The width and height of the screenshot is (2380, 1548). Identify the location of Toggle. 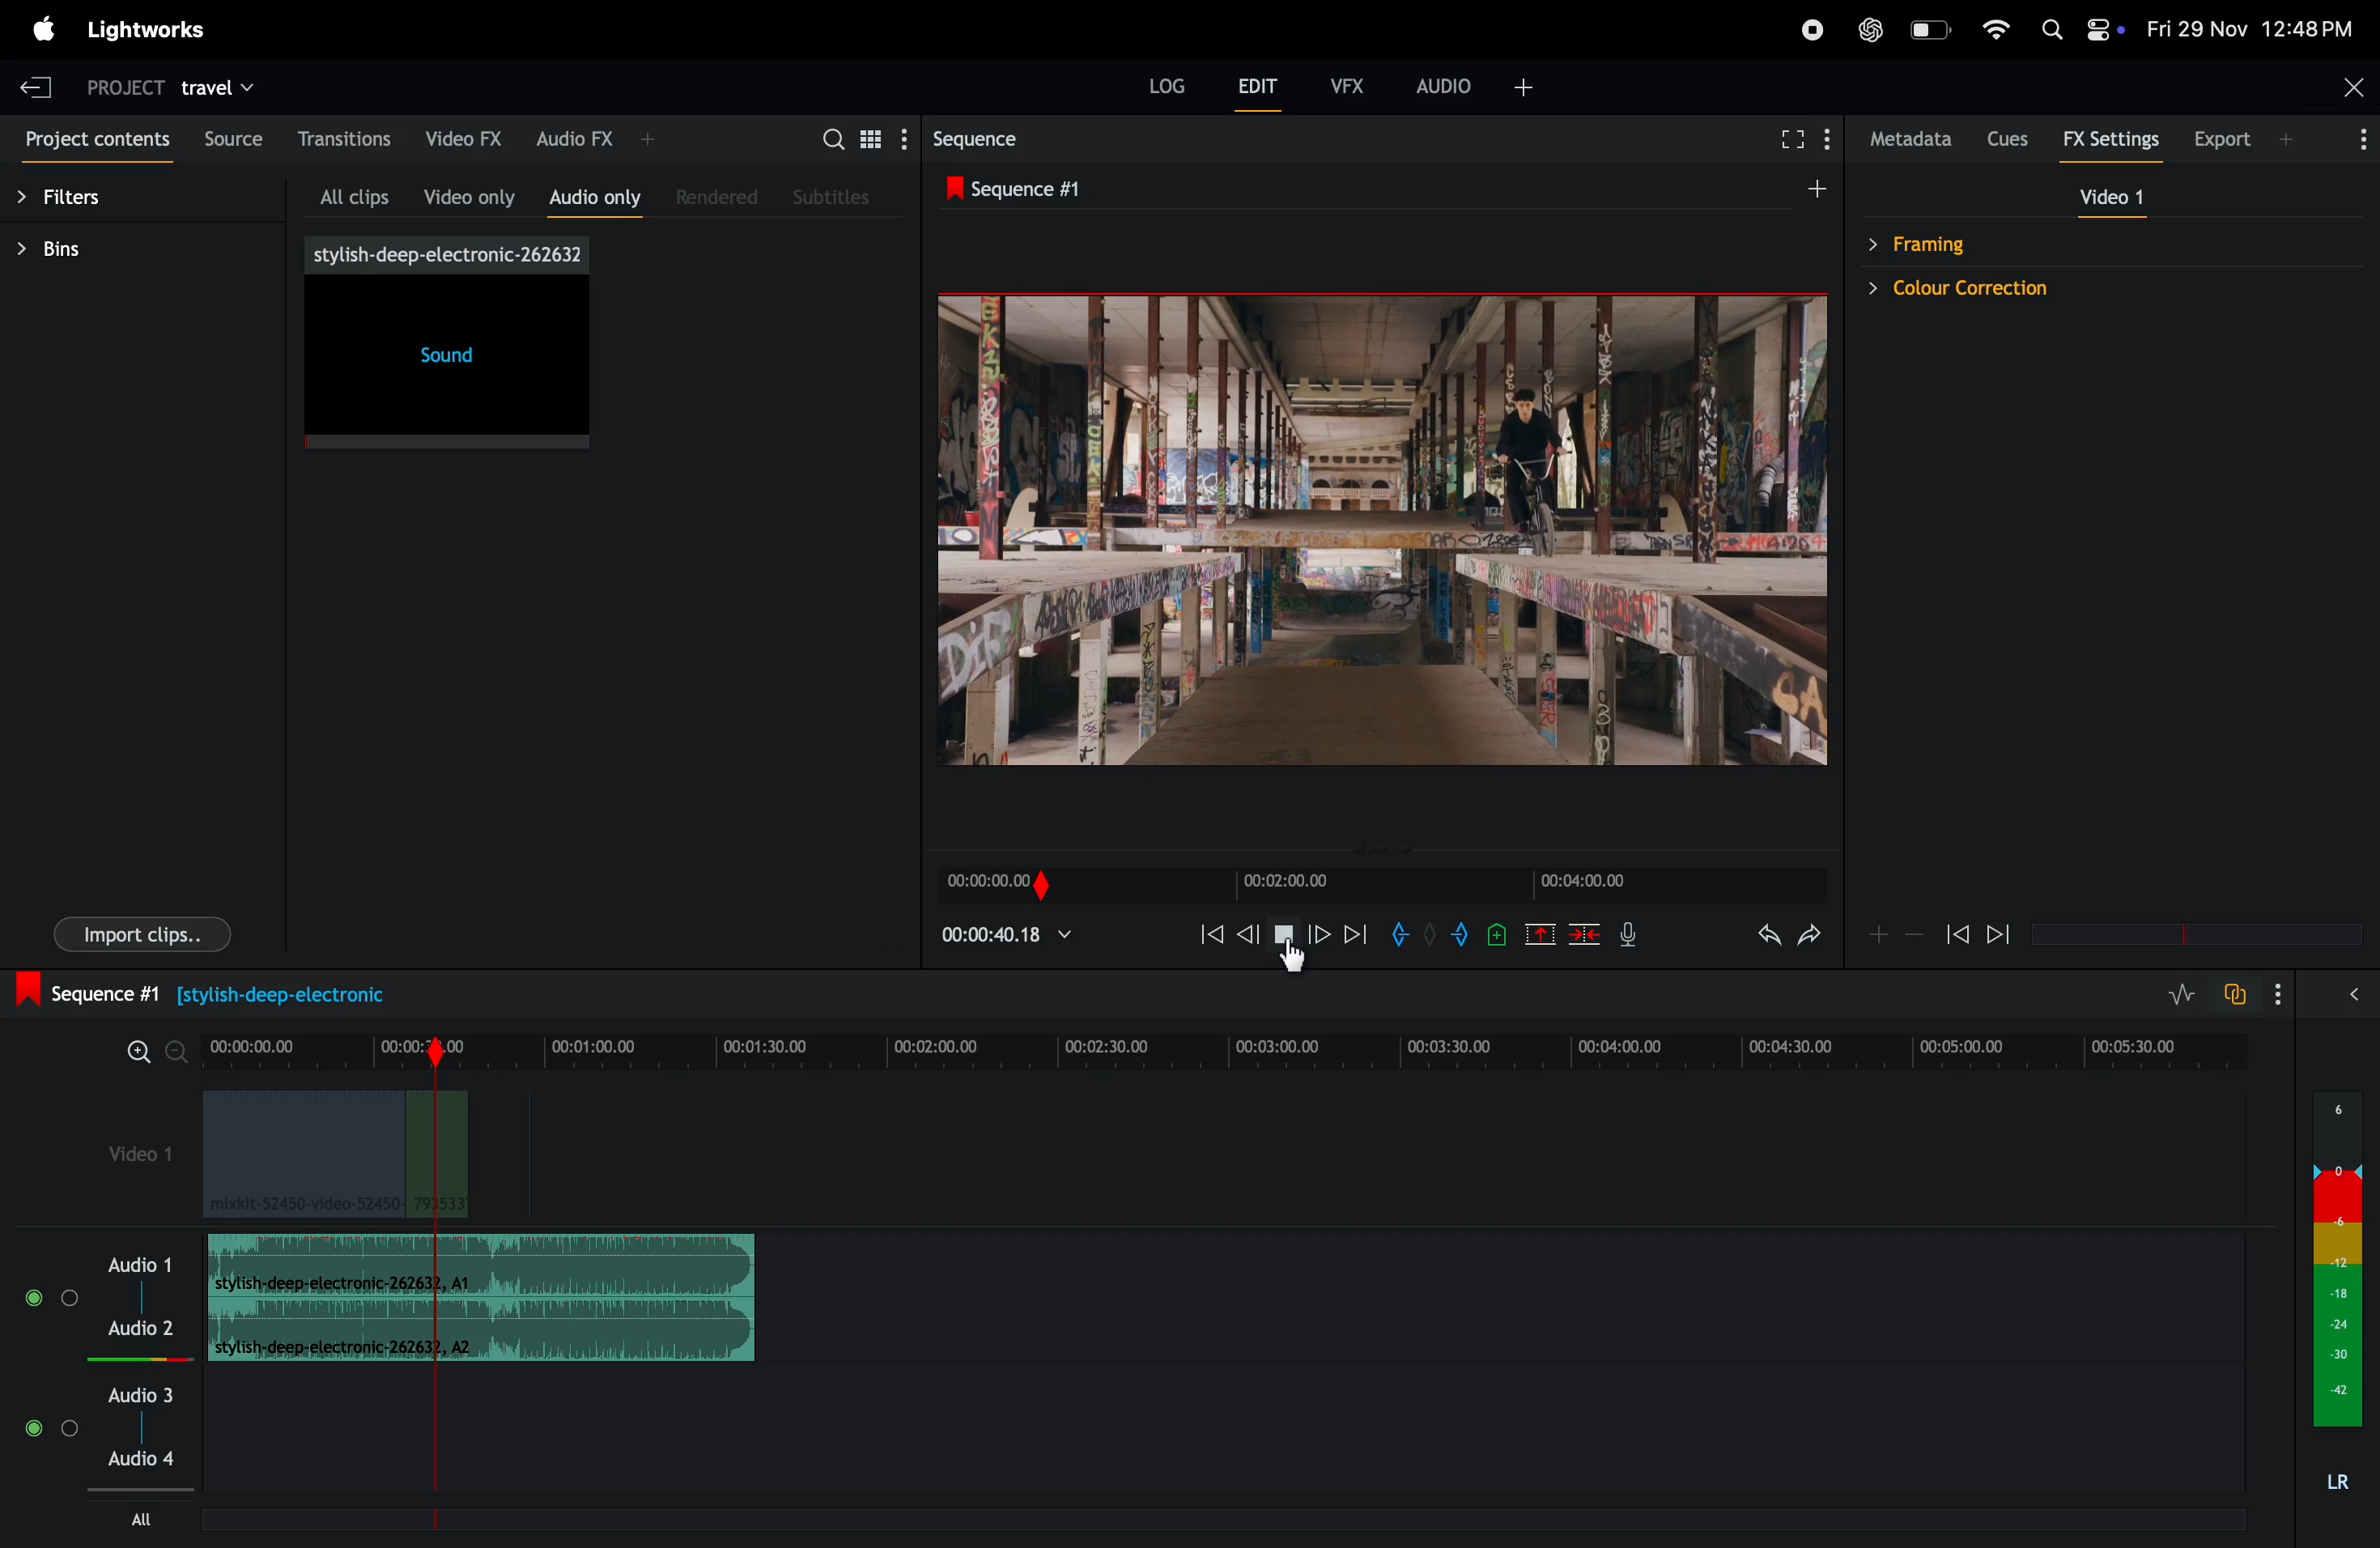
(34, 1298).